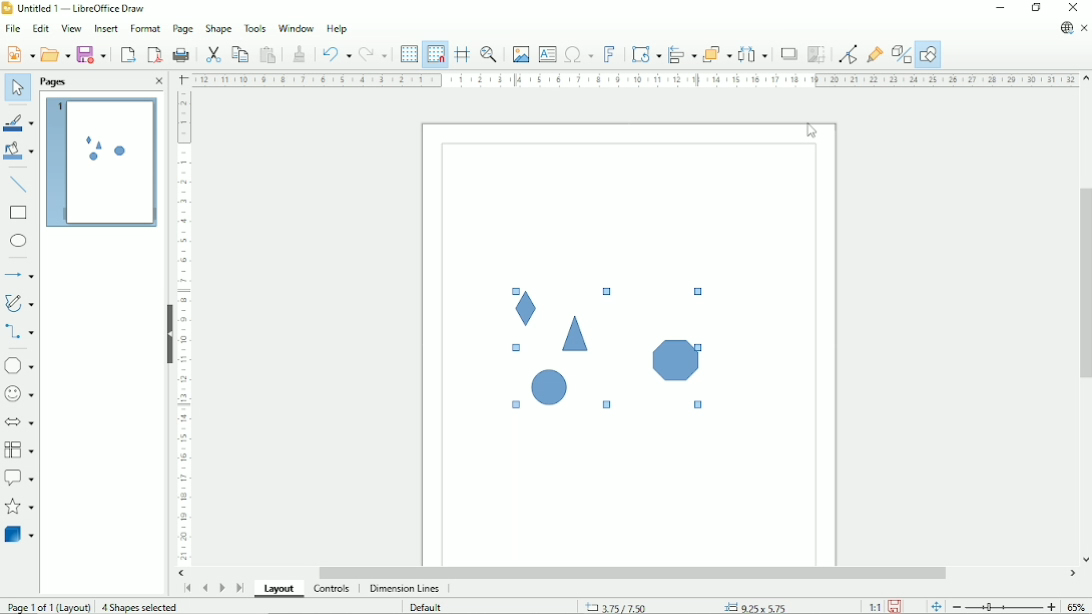 This screenshot has height=614, width=1092. What do you see at coordinates (12, 28) in the screenshot?
I see `File` at bounding box center [12, 28].